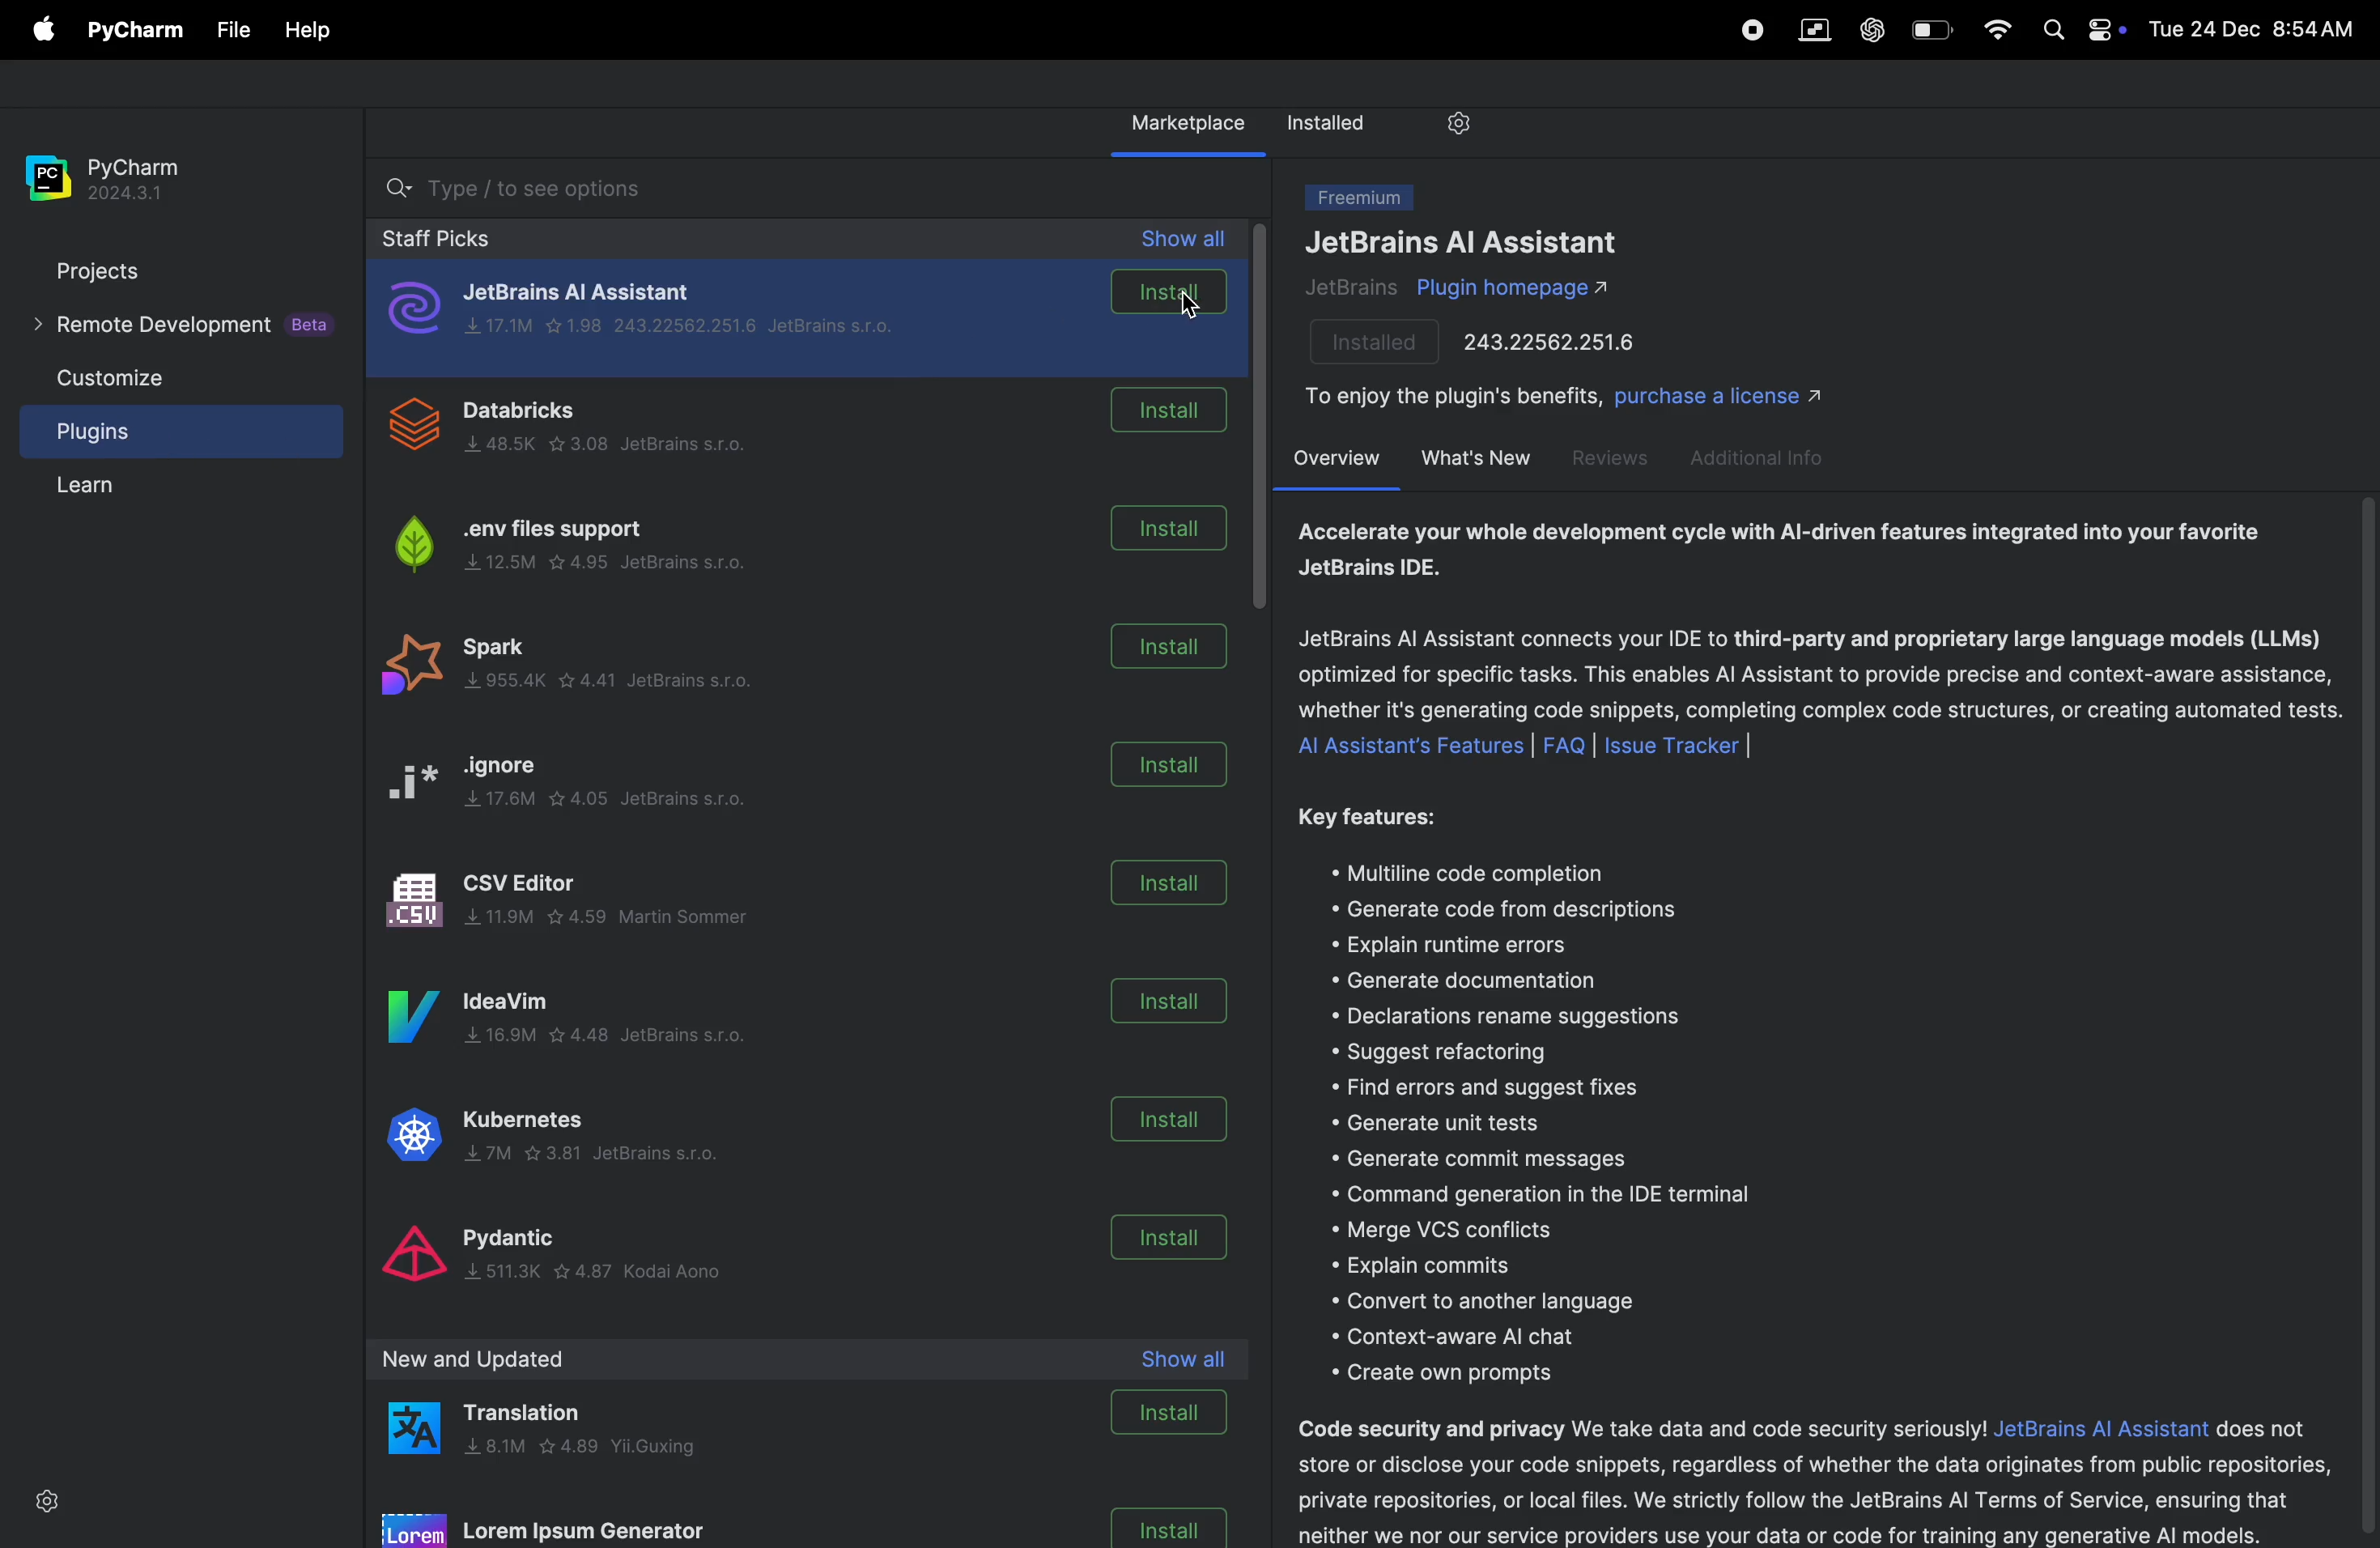 This screenshot has height=1548, width=2380. What do you see at coordinates (1821, 642) in the screenshot?
I see `ai assistant description` at bounding box center [1821, 642].